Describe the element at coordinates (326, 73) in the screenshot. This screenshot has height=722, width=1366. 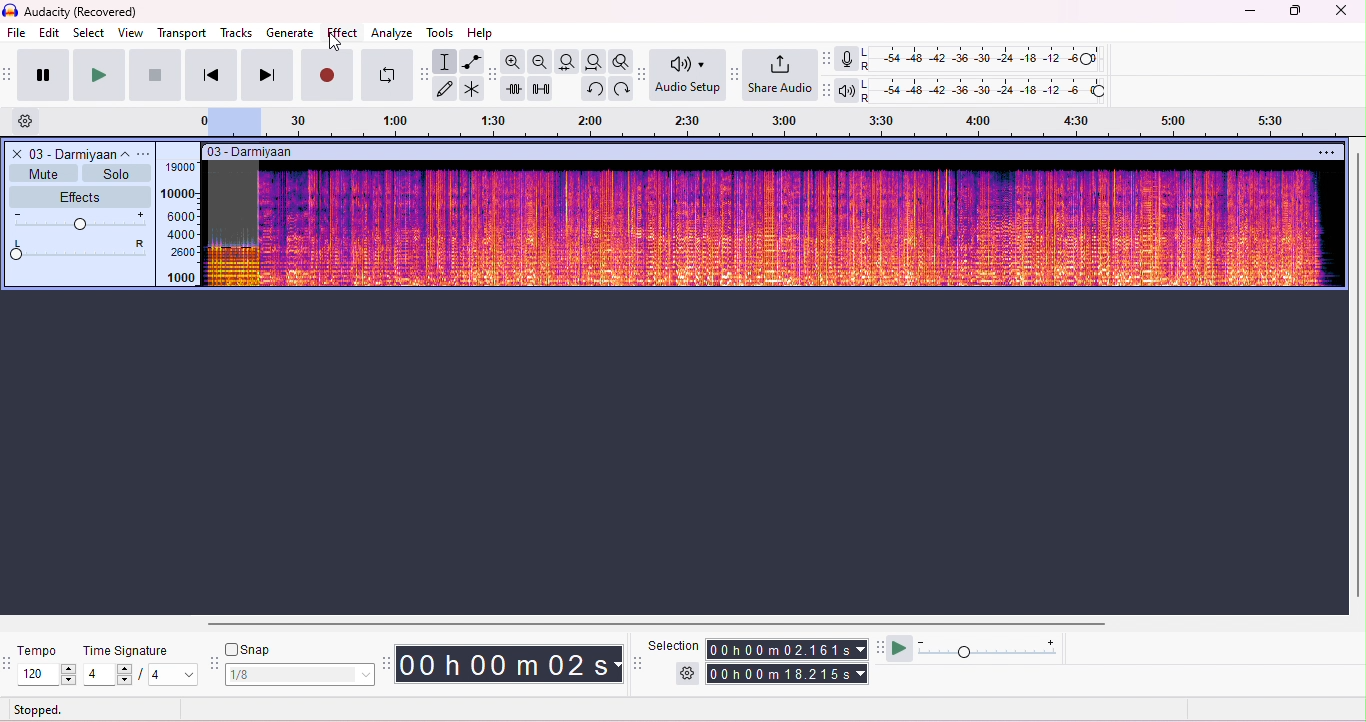
I see `record` at that location.